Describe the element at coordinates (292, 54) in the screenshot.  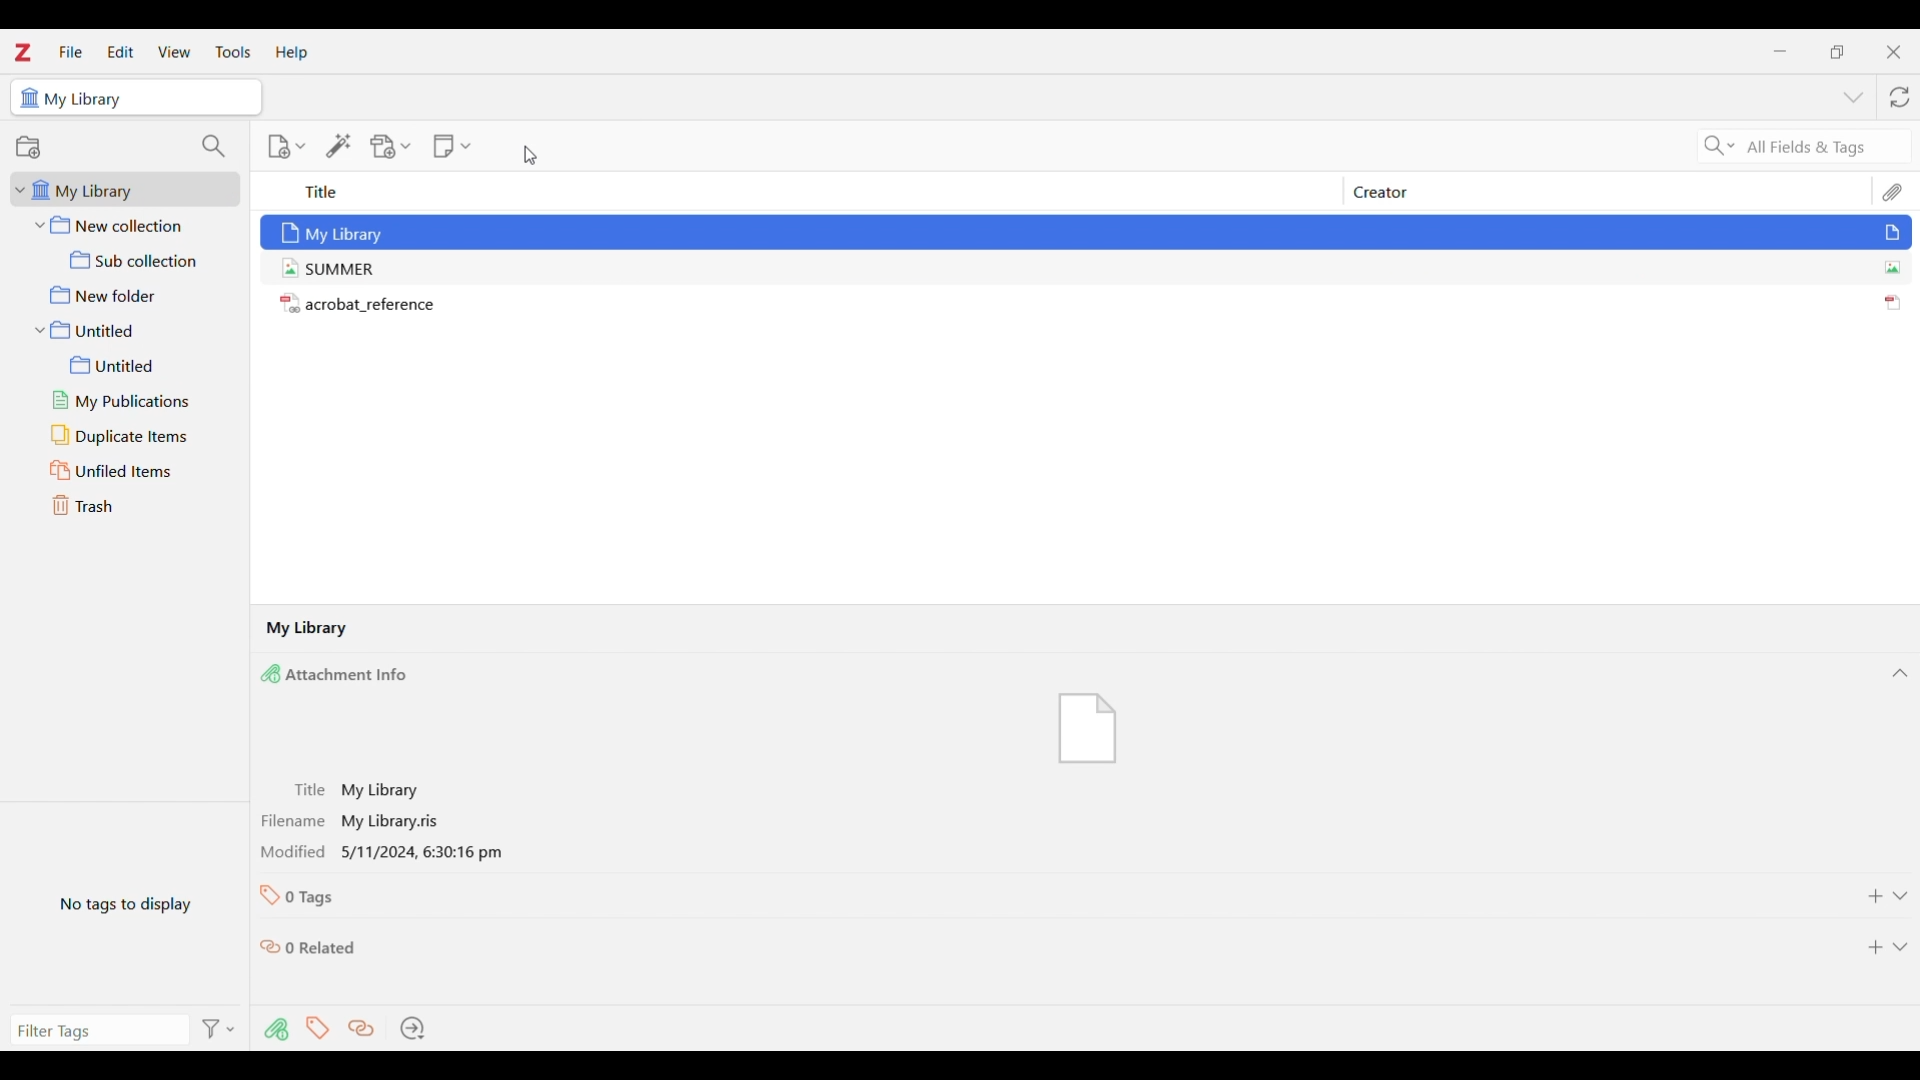
I see `Help menu` at that location.